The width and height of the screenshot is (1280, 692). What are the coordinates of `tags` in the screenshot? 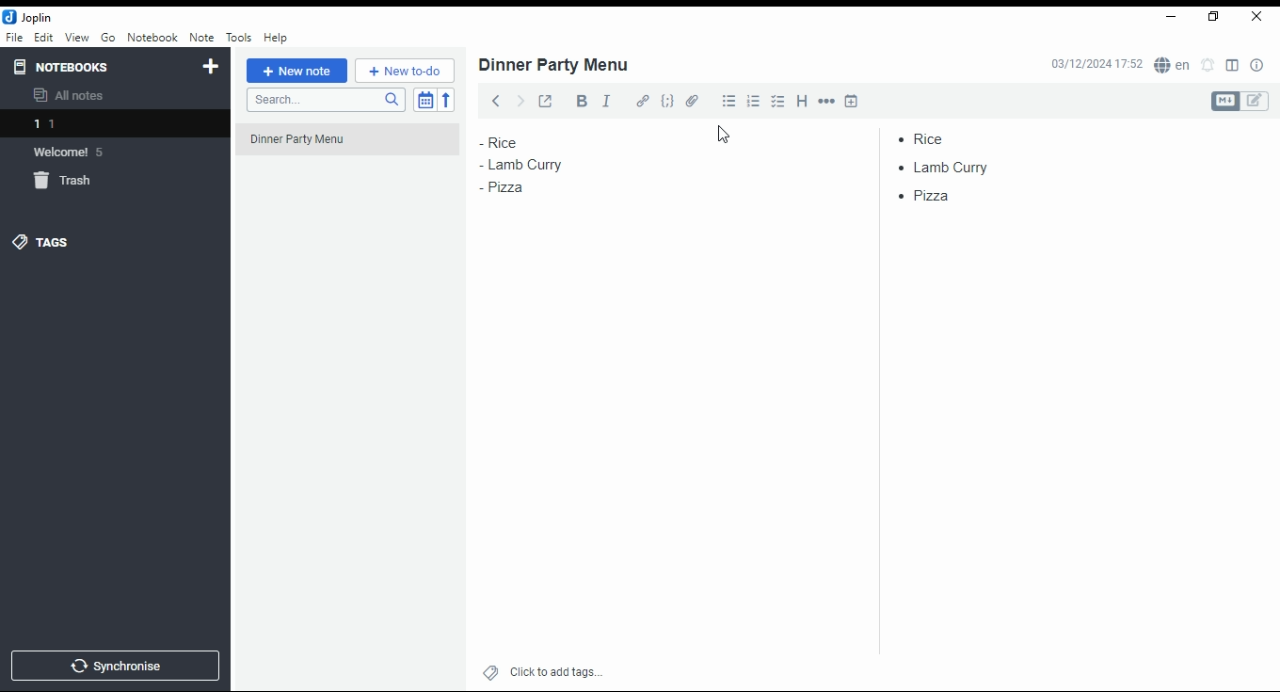 It's located at (55, 242).